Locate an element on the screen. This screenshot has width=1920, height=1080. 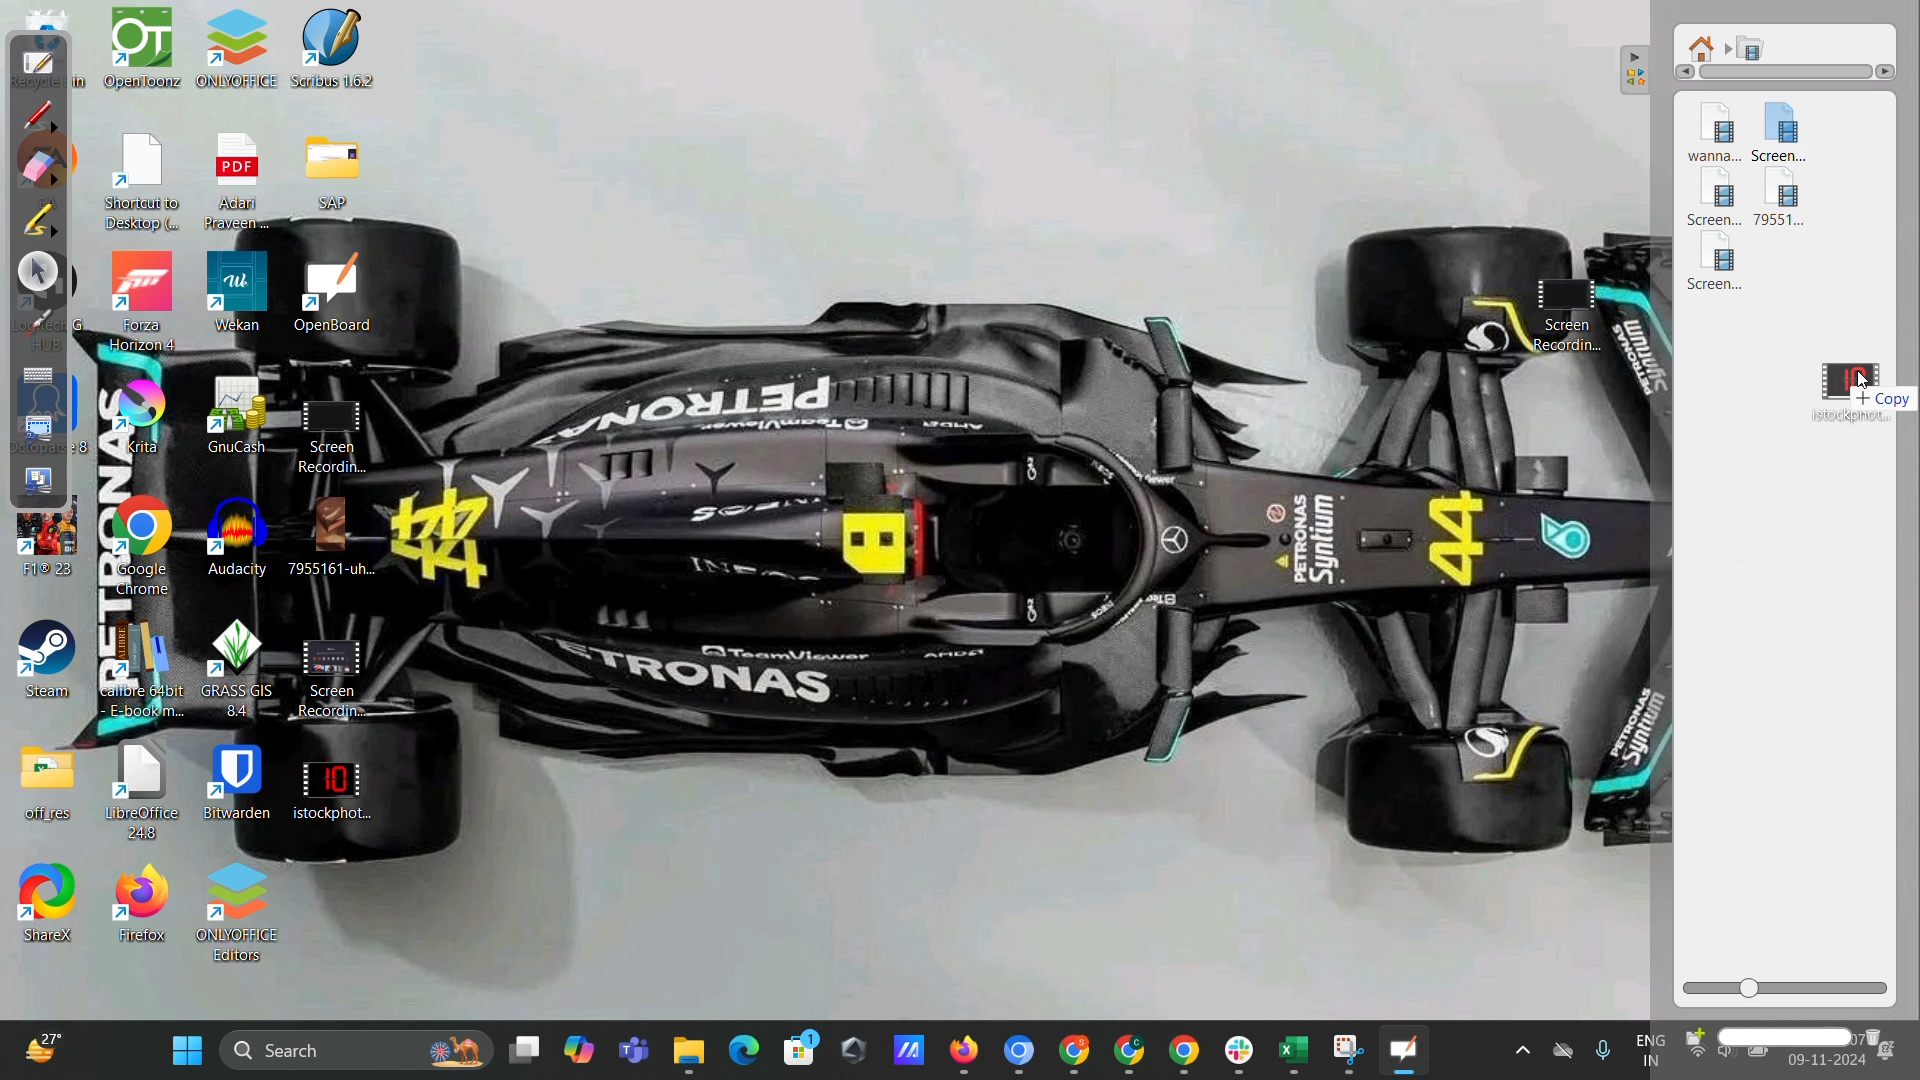
Screen Recording is located at coordinates (325, 677).